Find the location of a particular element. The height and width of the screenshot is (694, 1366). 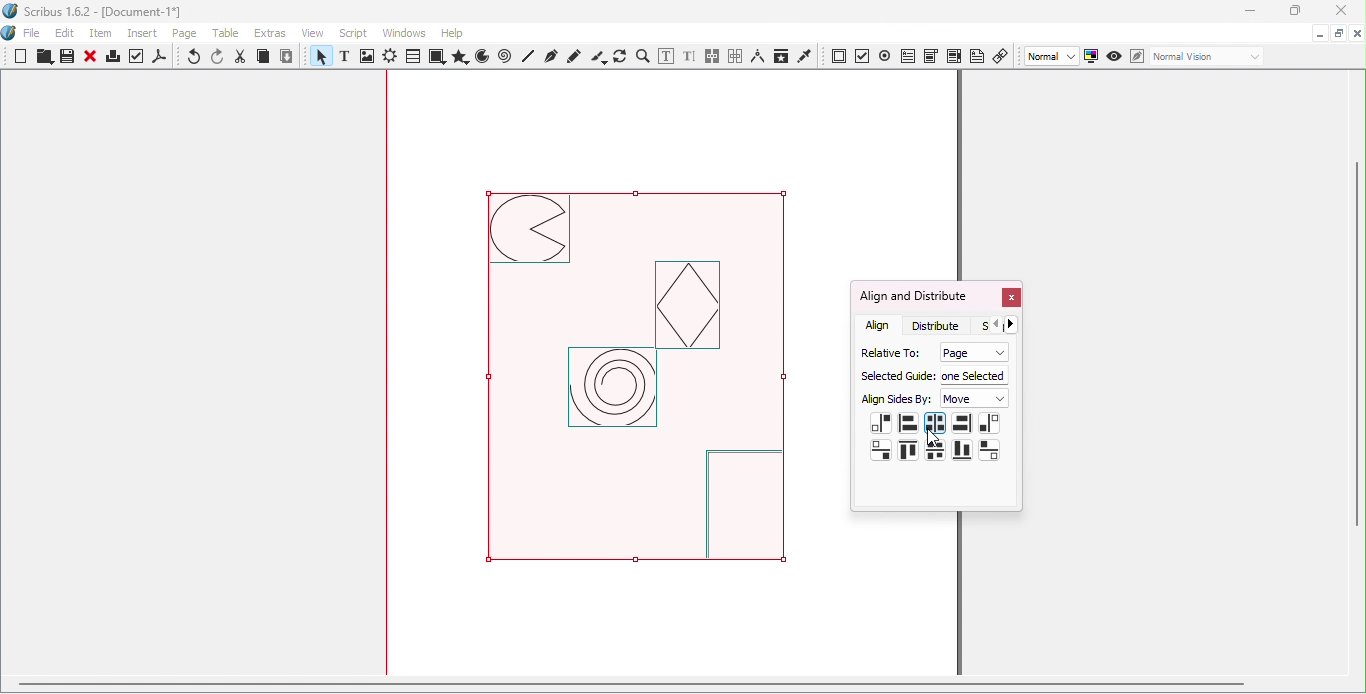

Close is located at coordinates (90, 58).